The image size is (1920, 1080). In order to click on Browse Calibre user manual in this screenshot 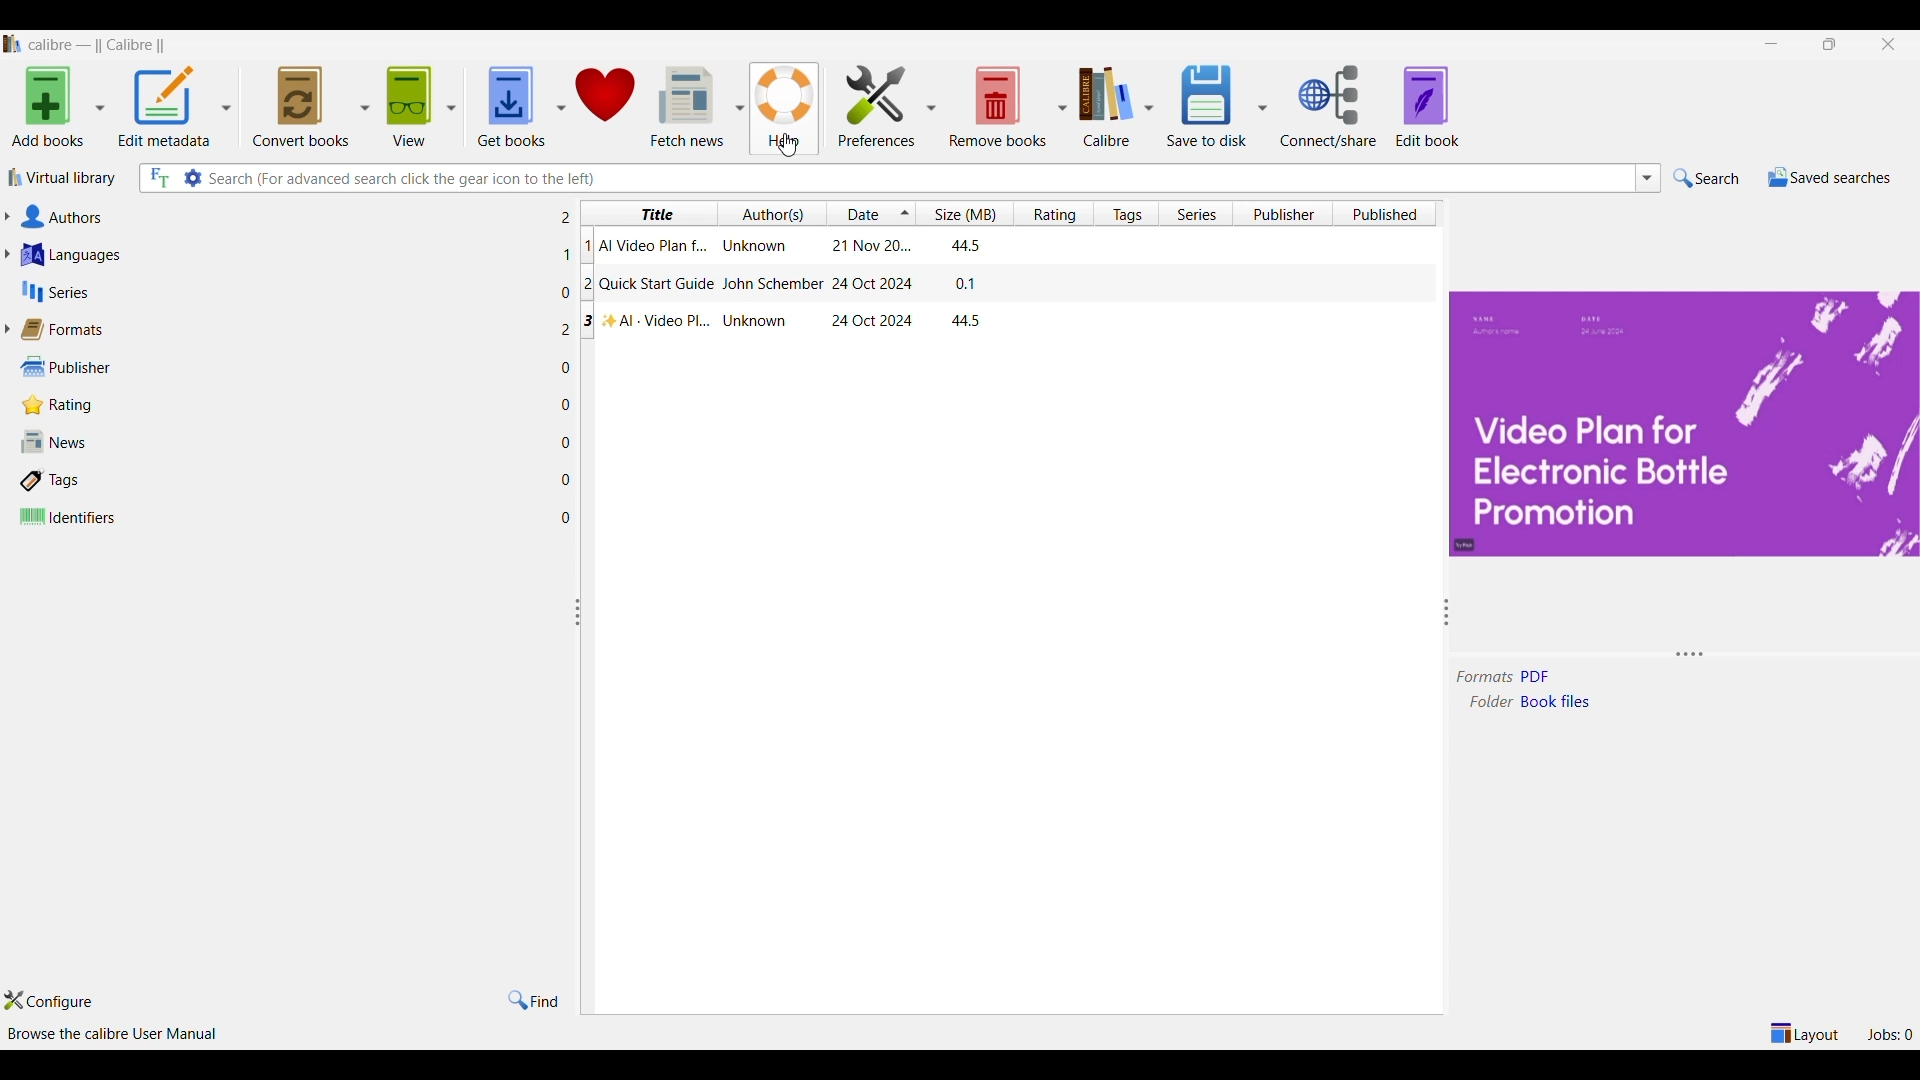, I will do `click(112, 1034)`.